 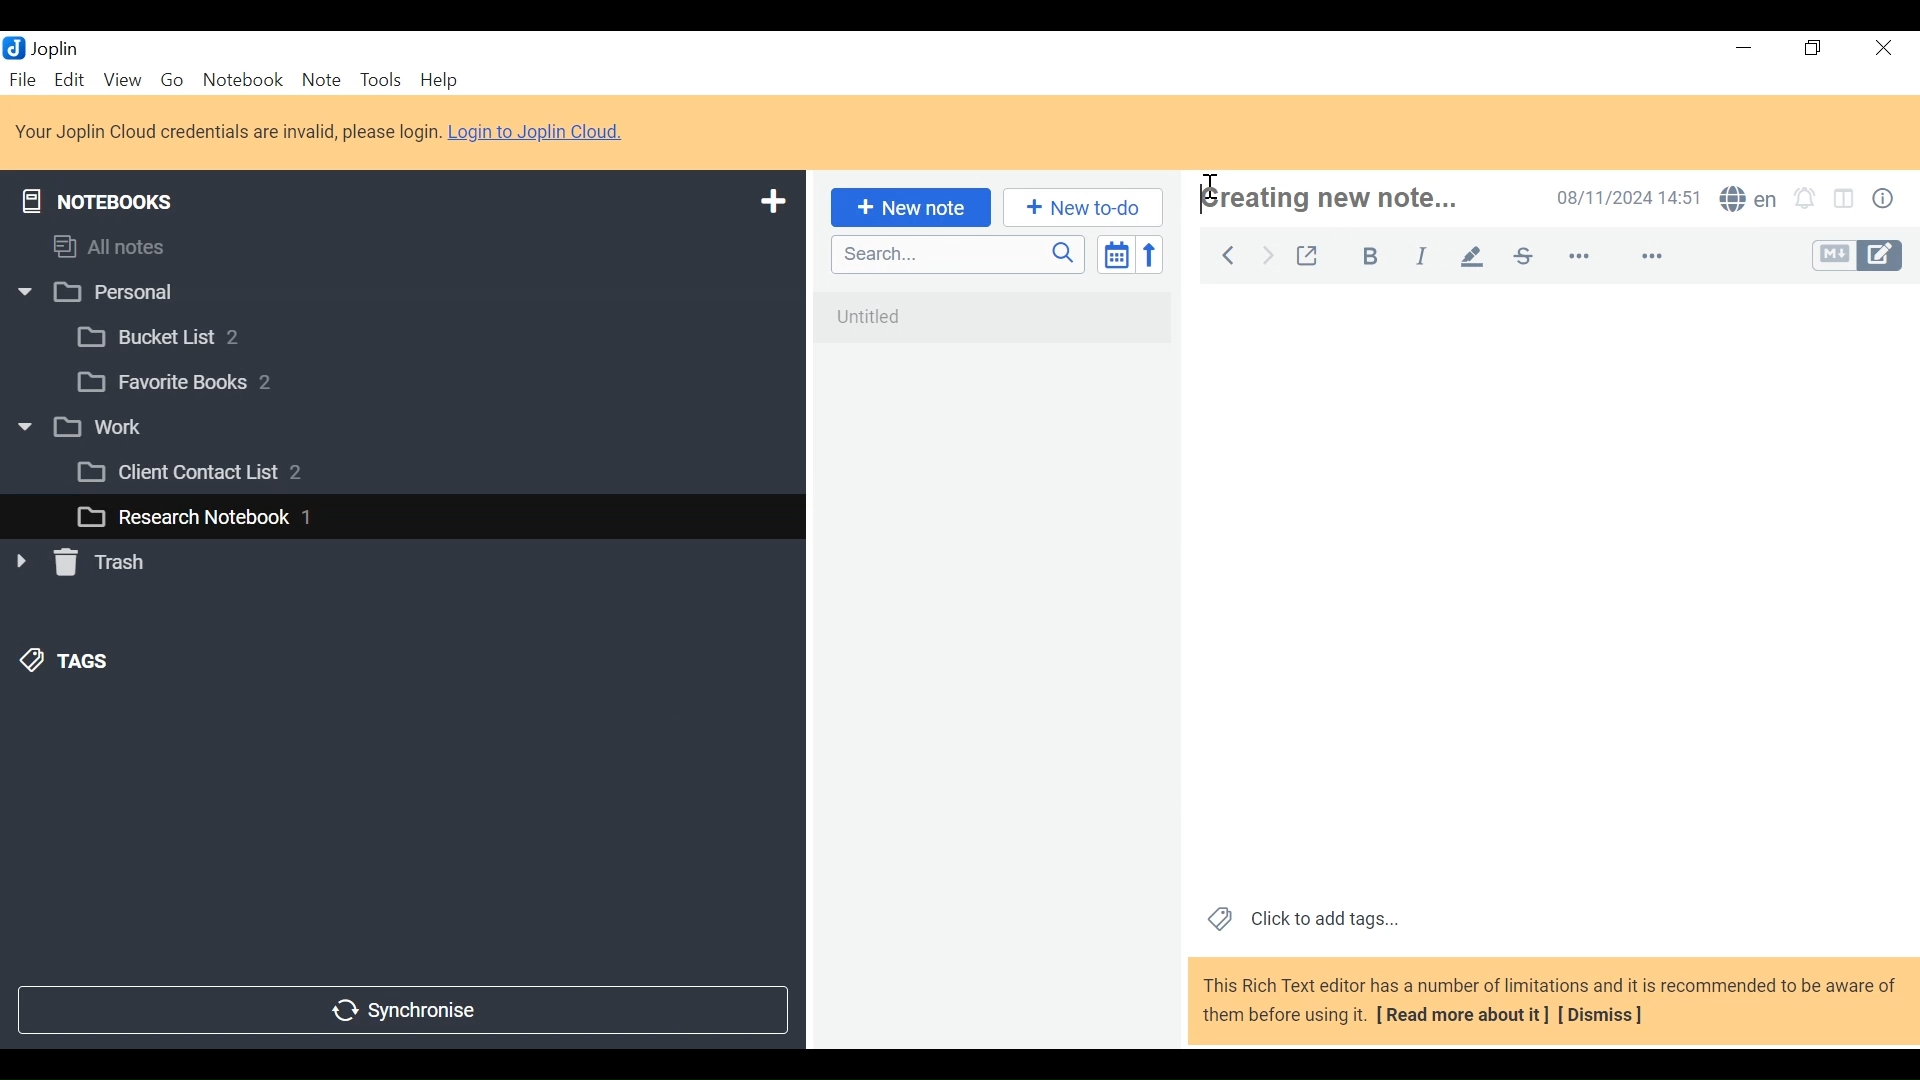 I want to click on pen, so click(x=1472, y=255).